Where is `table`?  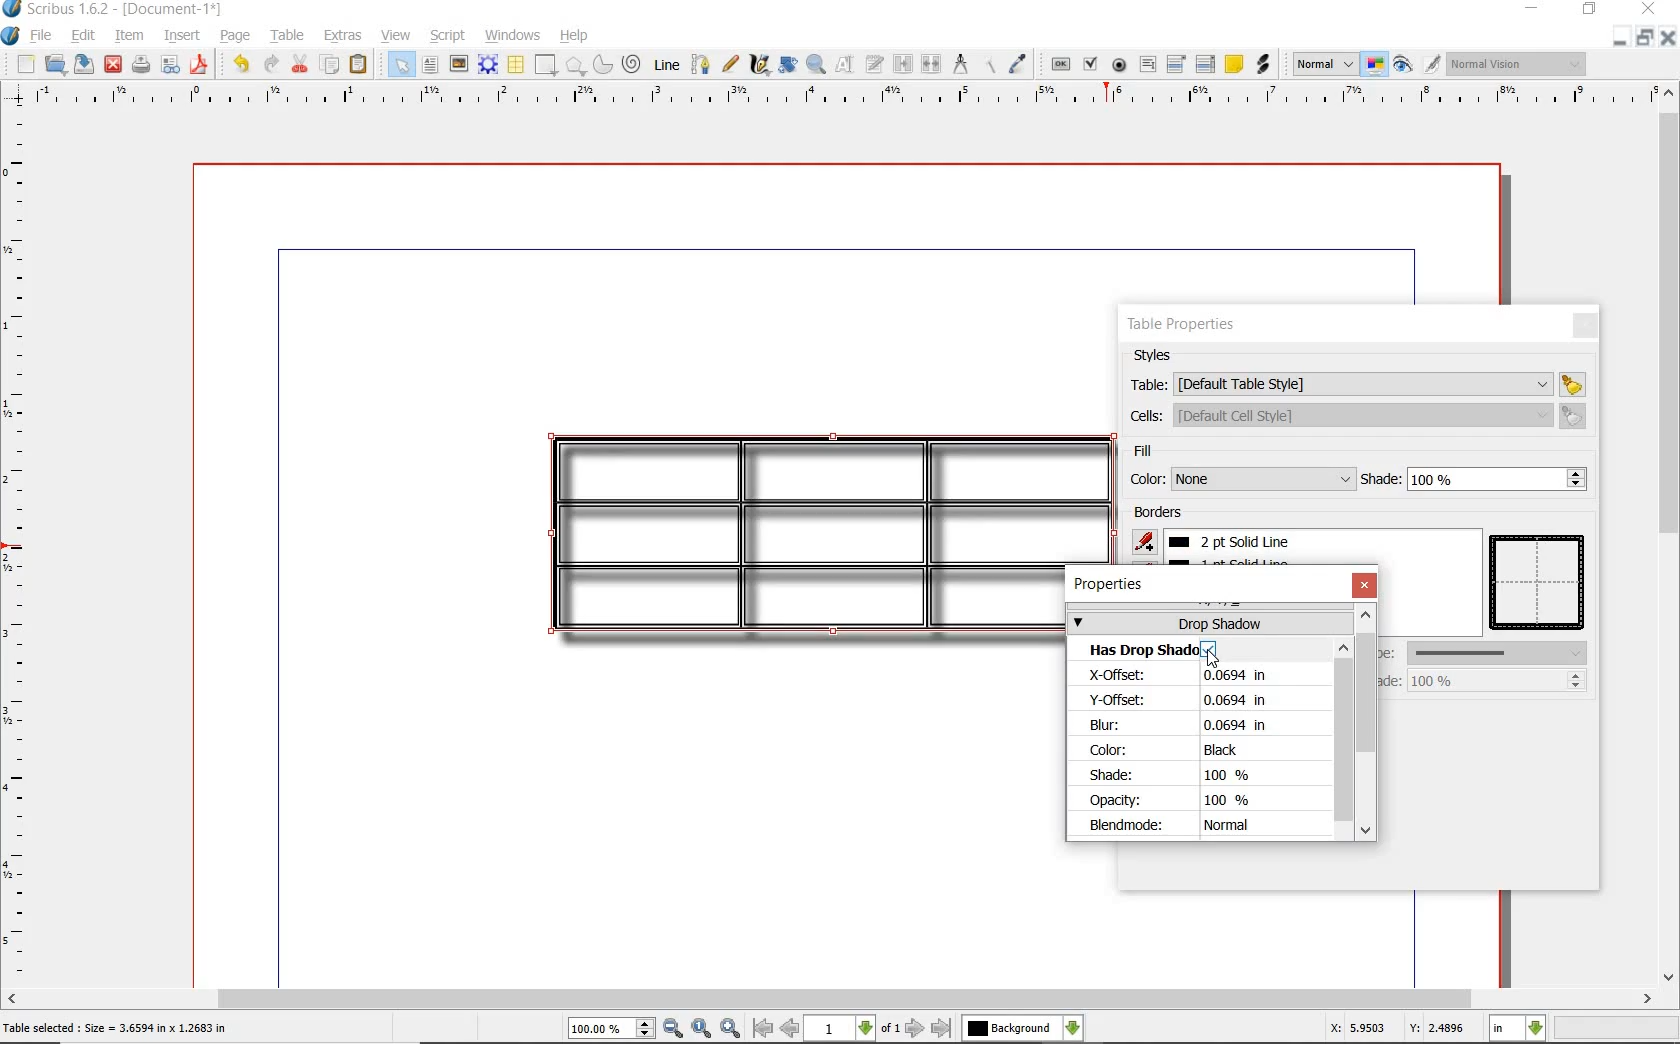
table is located at coordinates (516, 66).